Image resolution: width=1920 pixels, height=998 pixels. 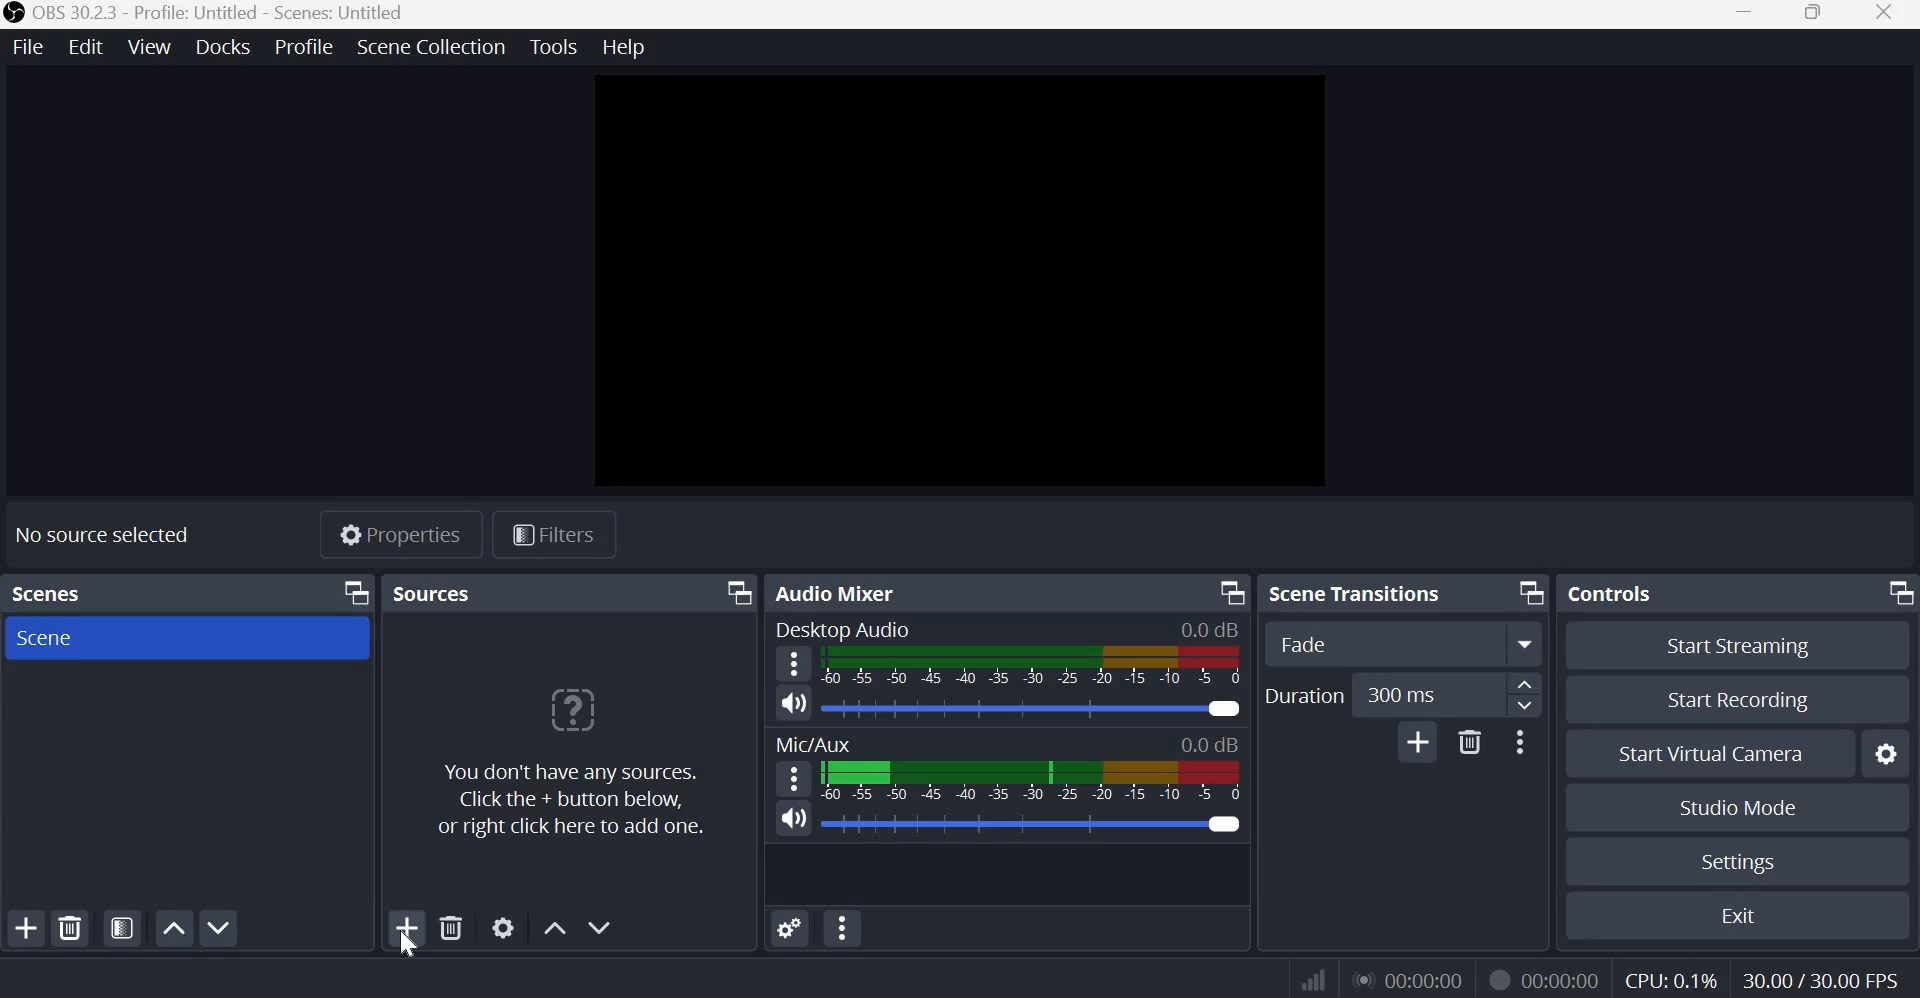 What do you see at coordinates (793, 819) in the screenshot?
I see `Speaker icon` at bounding box center [793, 819].